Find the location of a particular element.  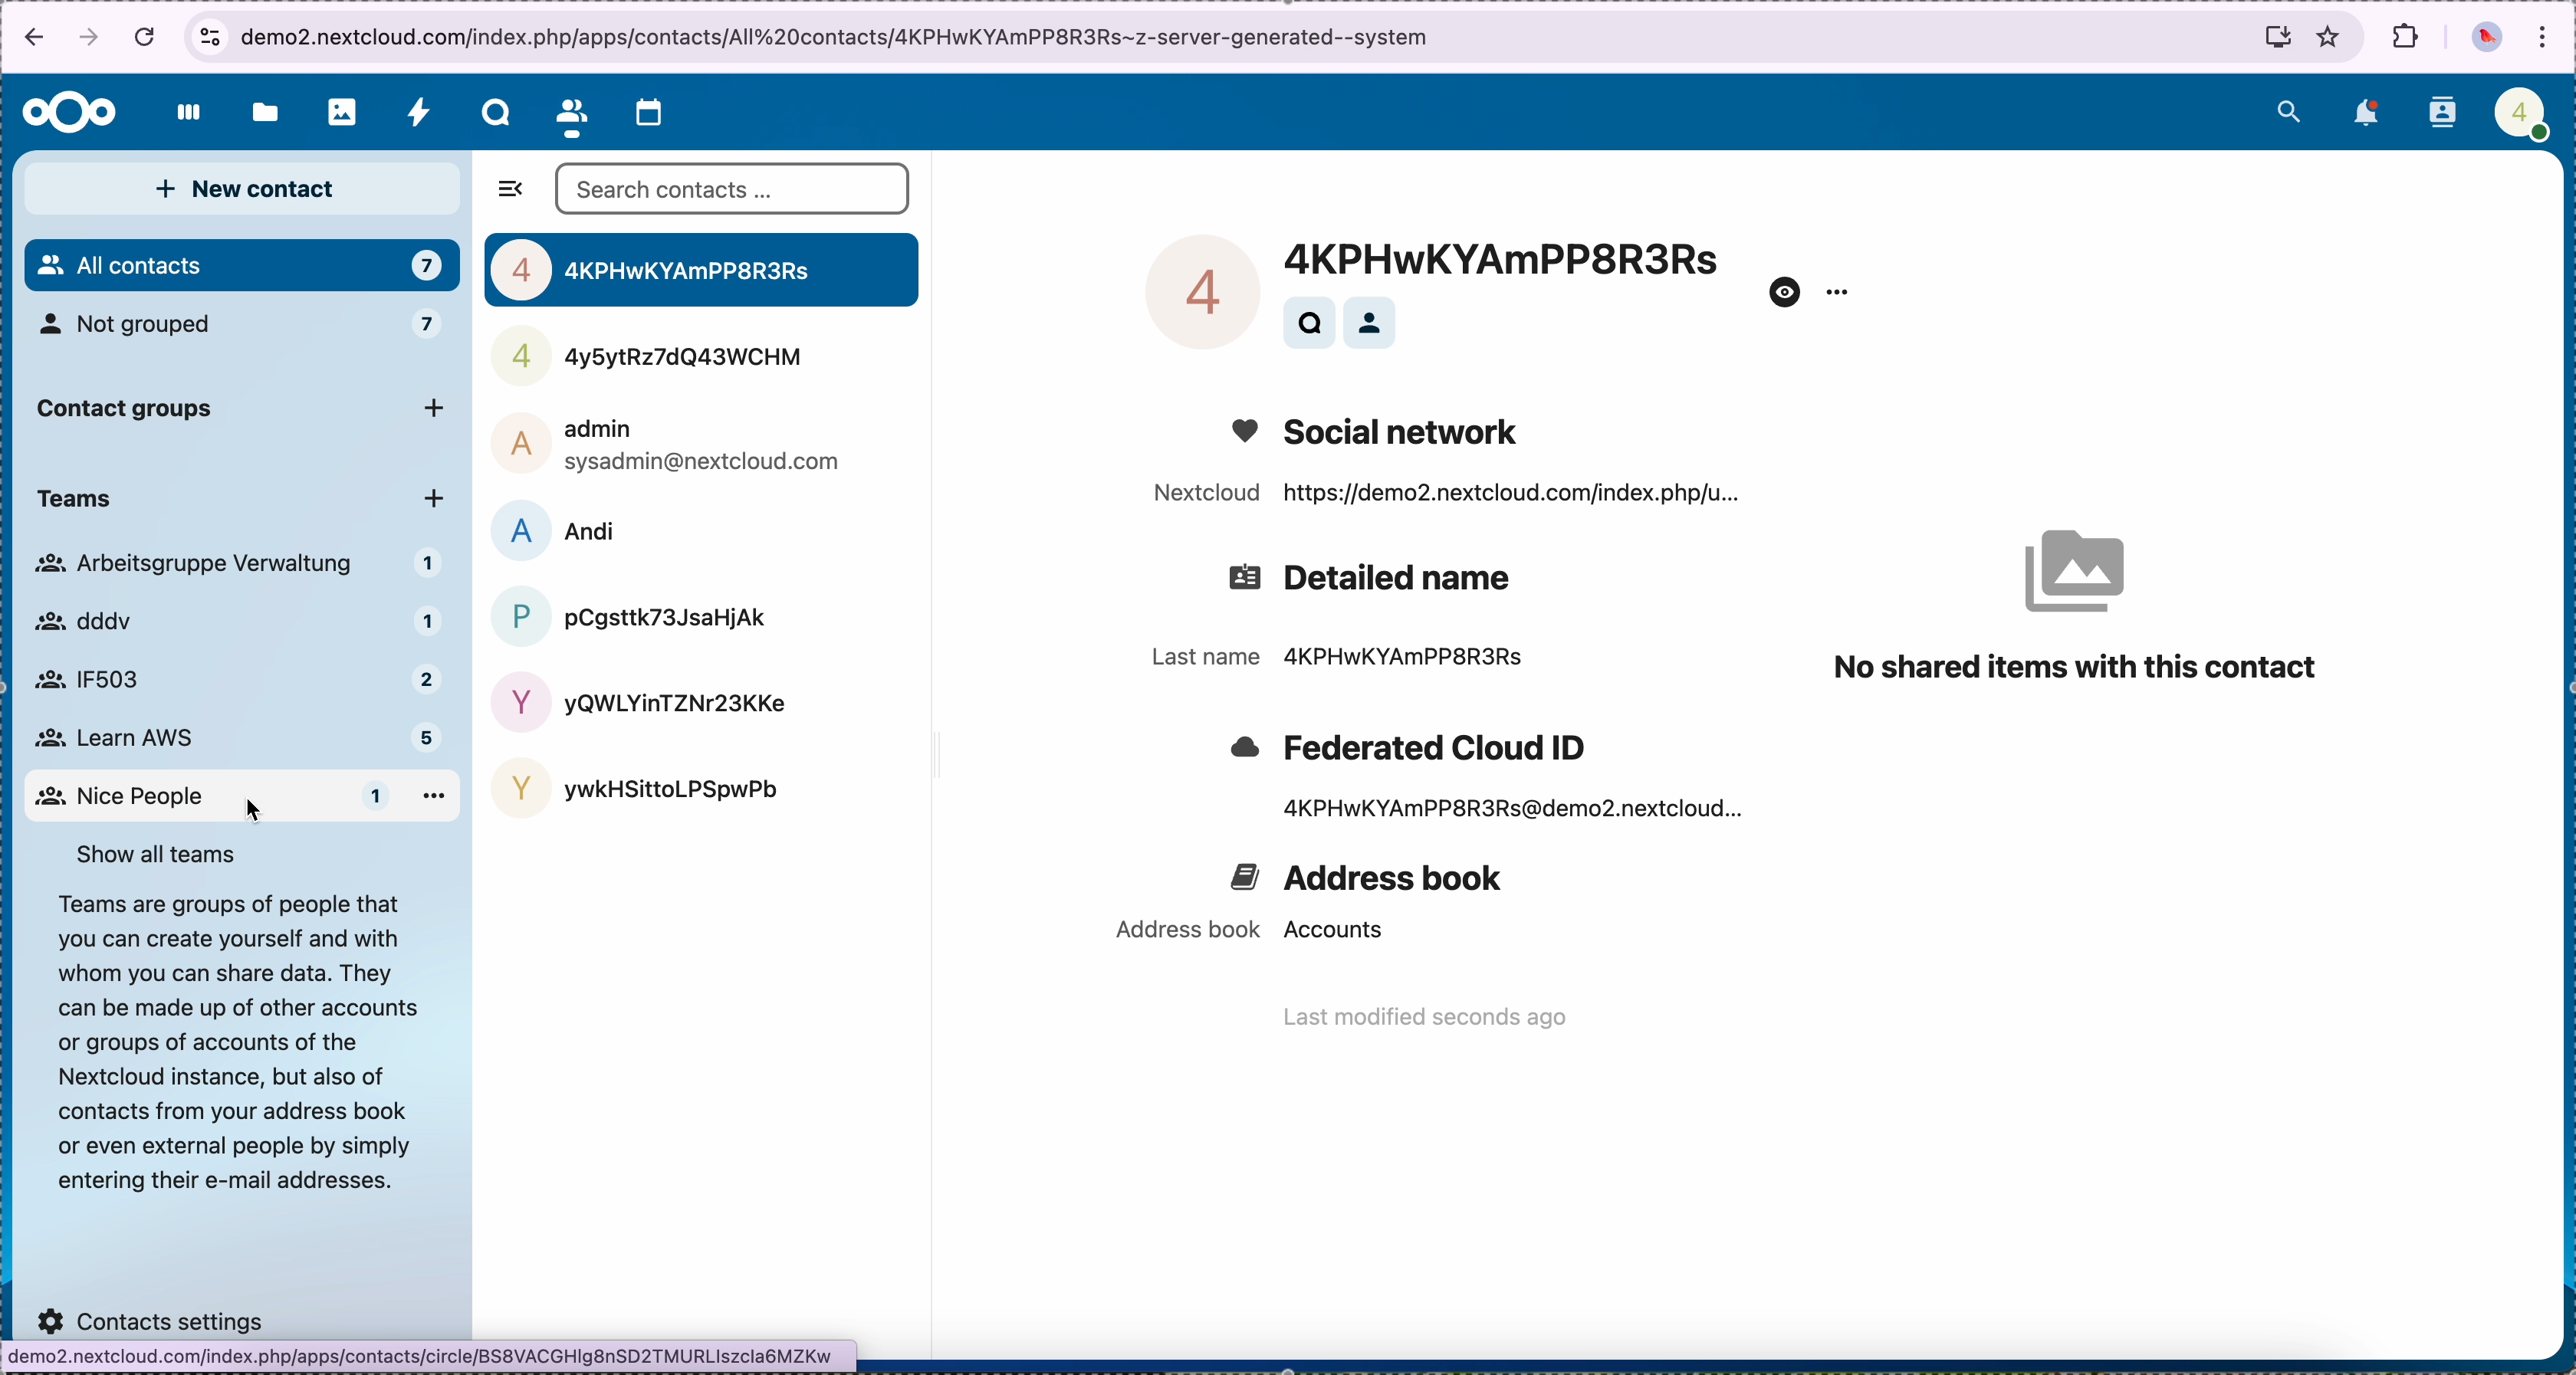

user is located at coordinates (665, 360).